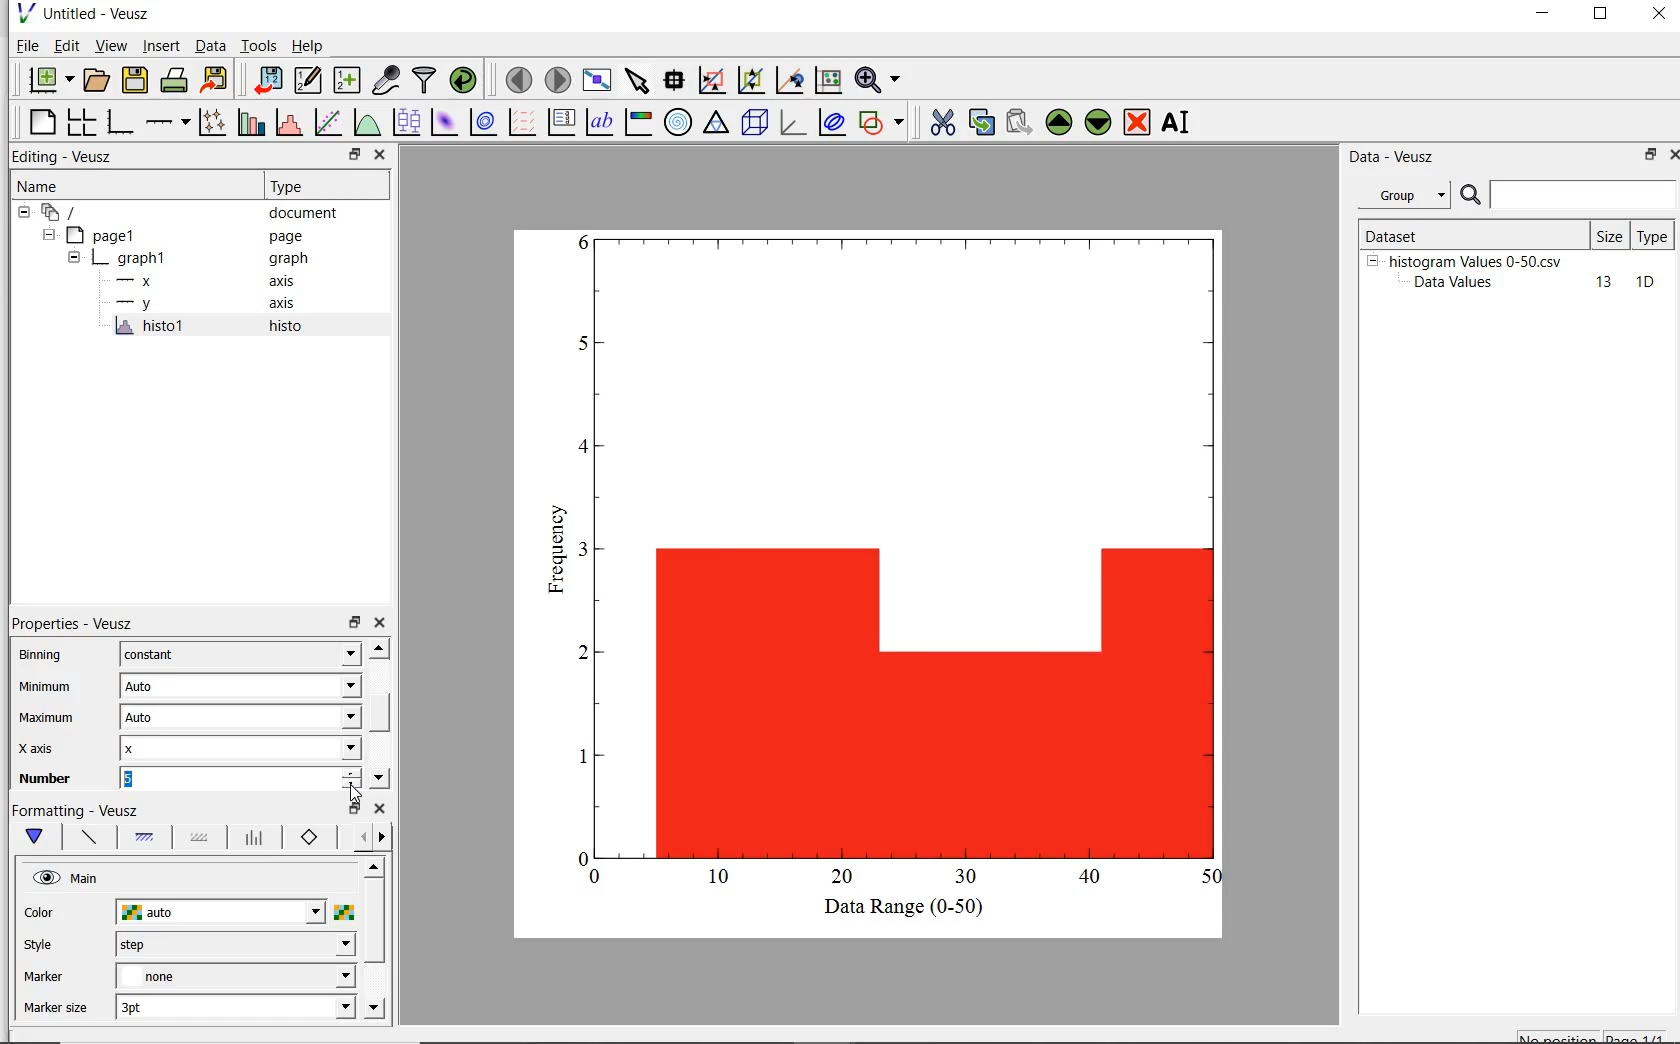 The image size is (1680, 1044). I want to click on polar graph, so click(678, 122).